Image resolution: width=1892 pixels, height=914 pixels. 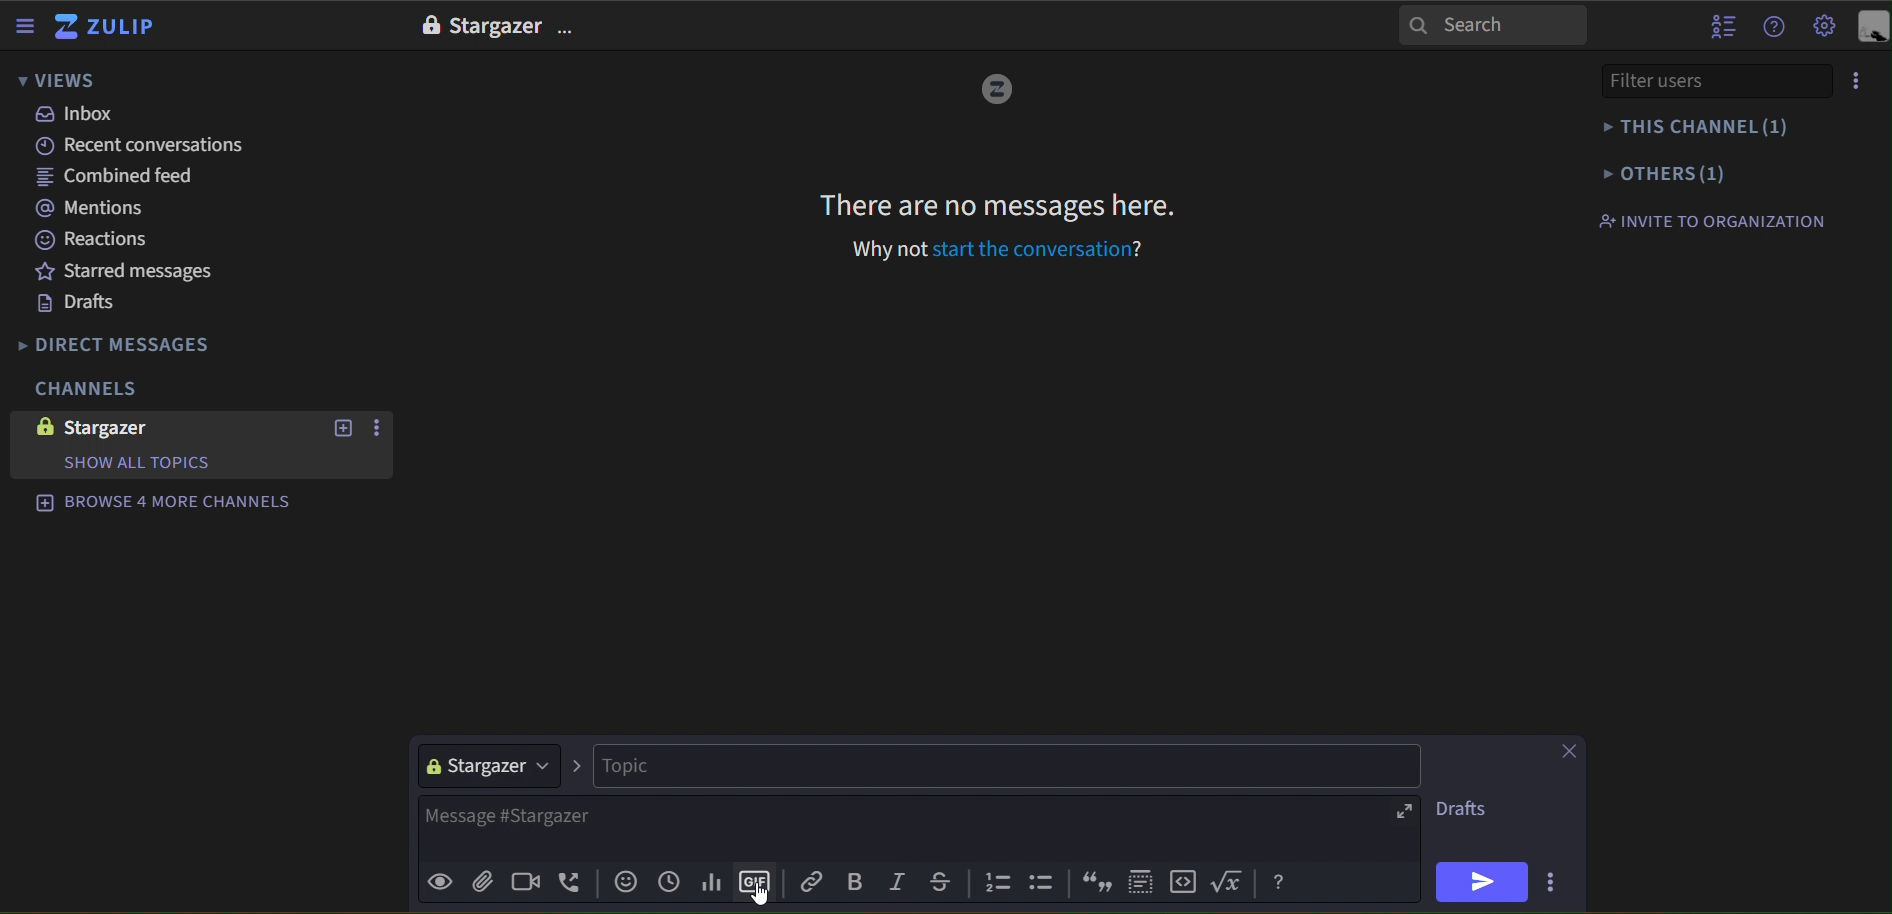 I want to click on preview message, so click(x=440, y=884).